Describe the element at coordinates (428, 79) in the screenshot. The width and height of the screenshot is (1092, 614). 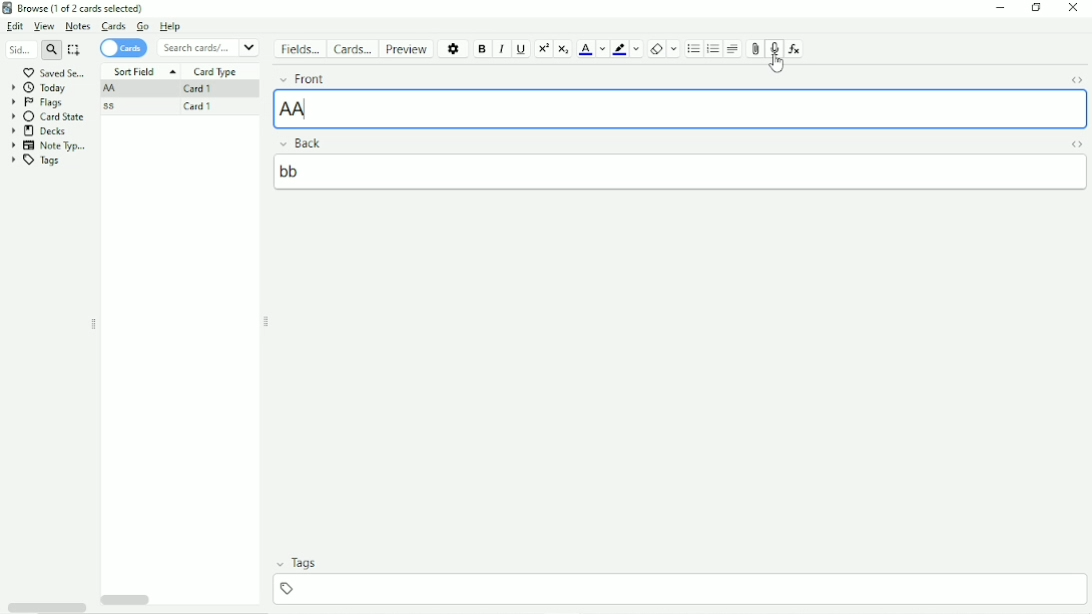
I see `Front` at that location.